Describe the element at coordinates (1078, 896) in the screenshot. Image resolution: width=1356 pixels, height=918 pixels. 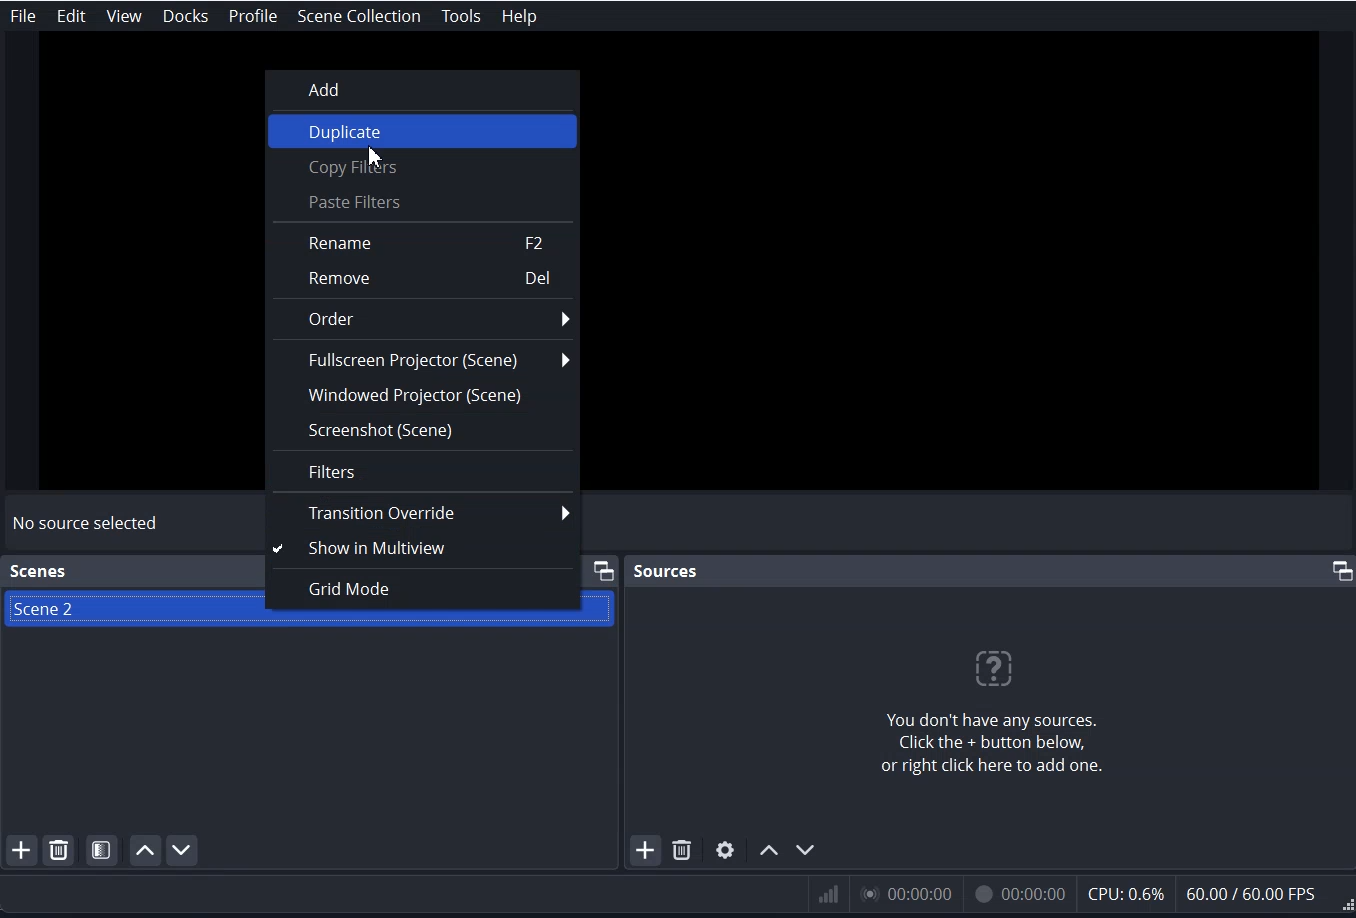
I see `Visual Parameter` at that location.